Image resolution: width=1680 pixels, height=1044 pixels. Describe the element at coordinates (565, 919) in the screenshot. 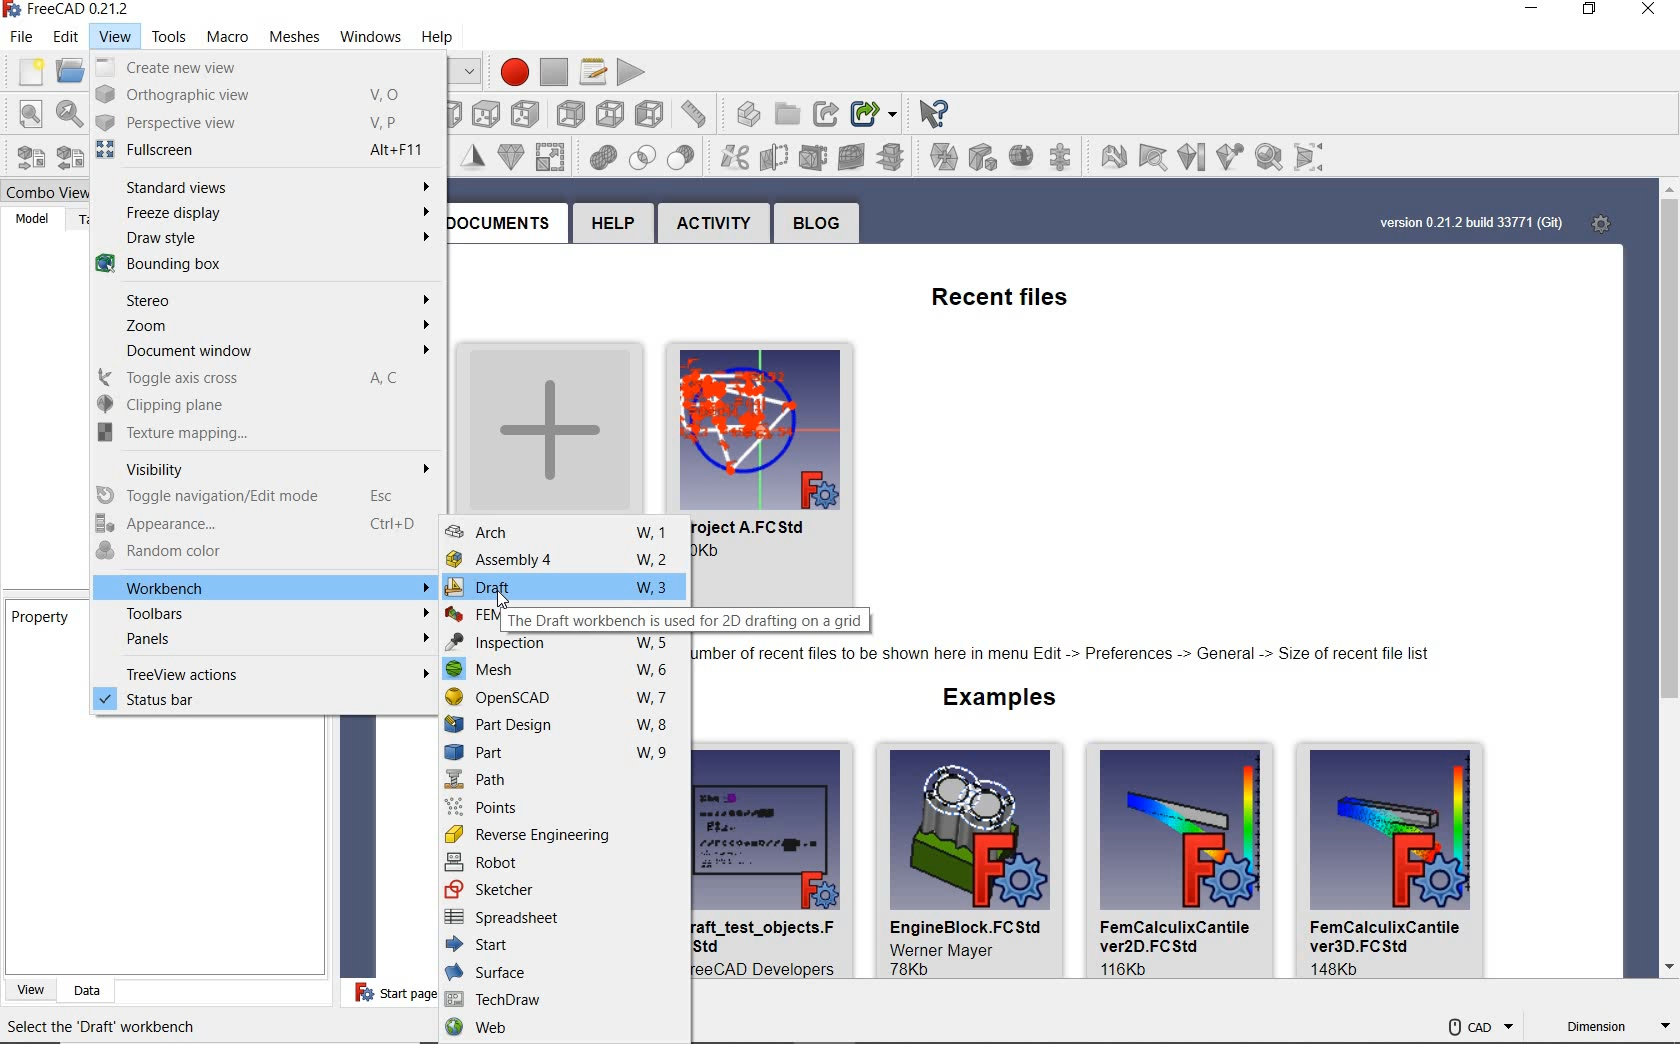

I see `spreadsheet` at that location.